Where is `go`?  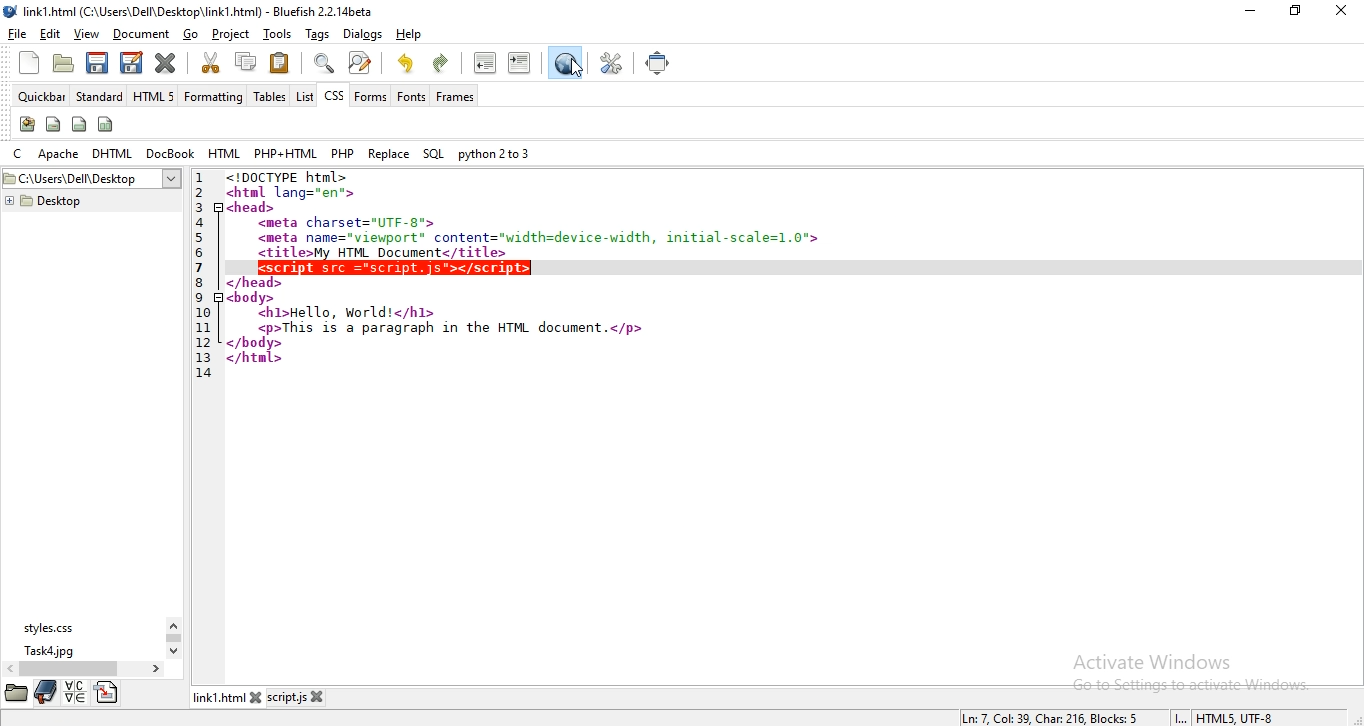
go is located at coordinates (188, 33).